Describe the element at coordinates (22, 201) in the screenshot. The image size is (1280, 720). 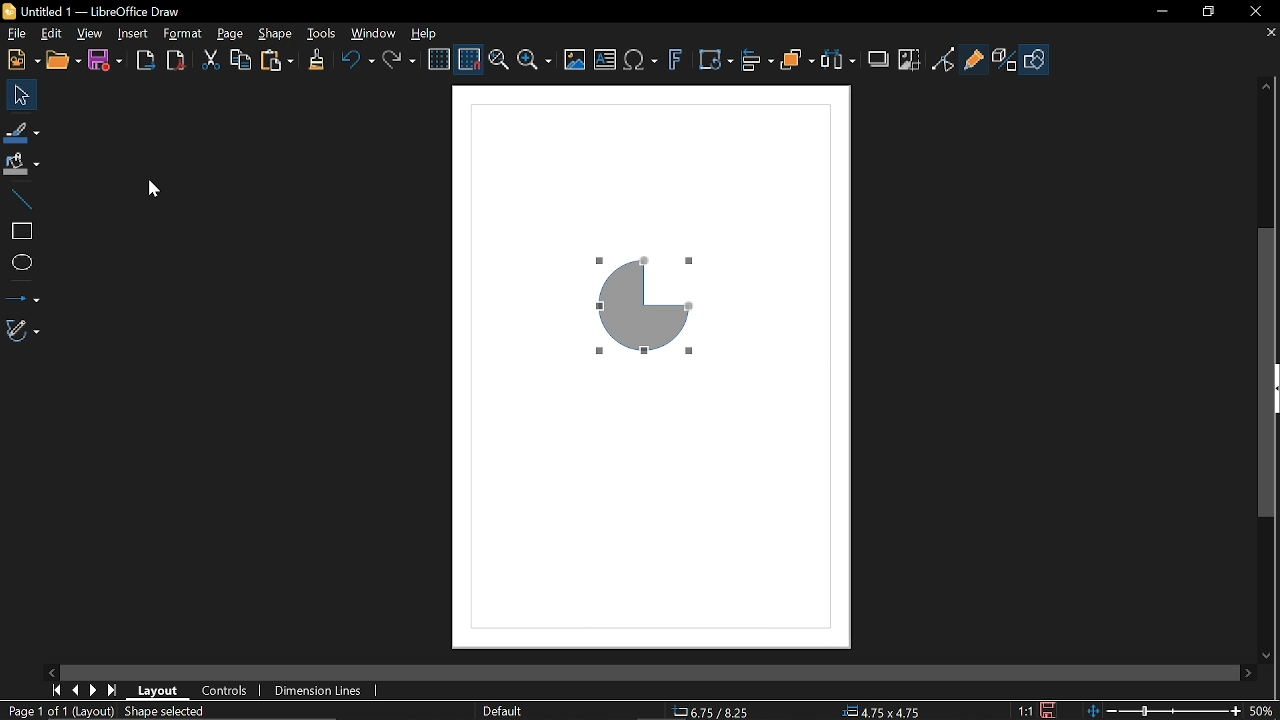
I see `Line` at that location.